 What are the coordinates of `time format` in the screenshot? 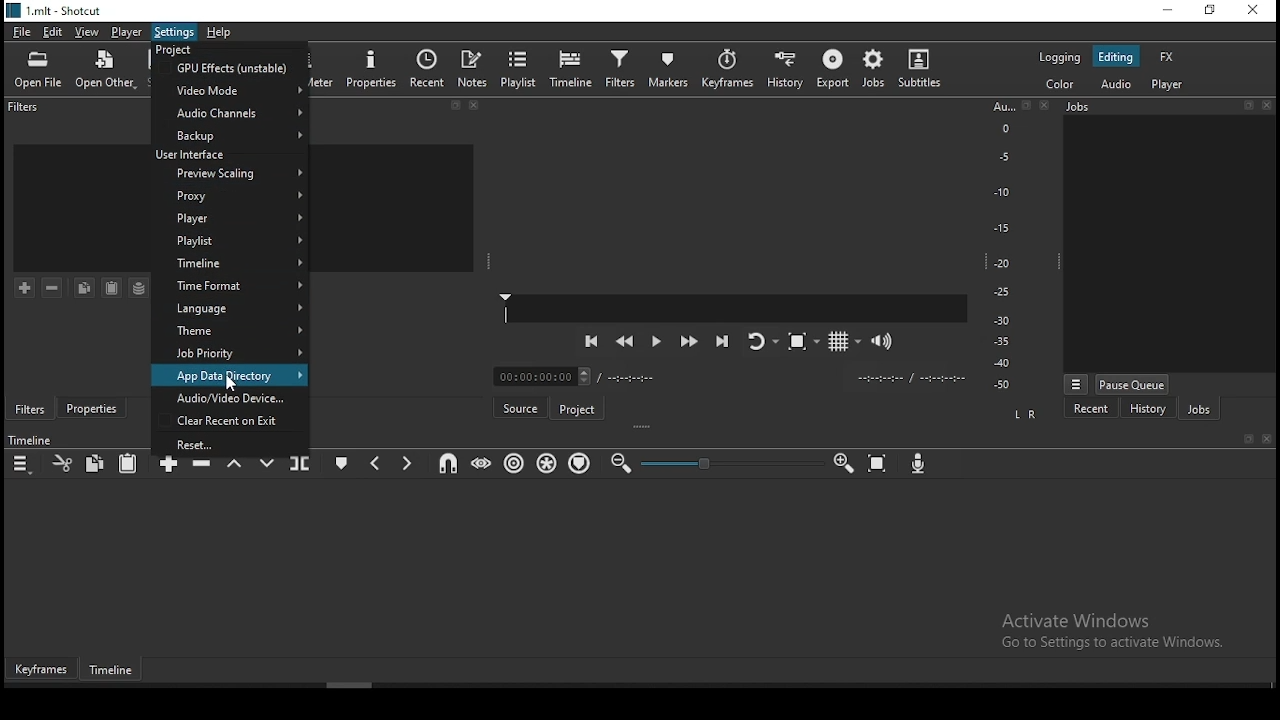 It's located at (232, 267).